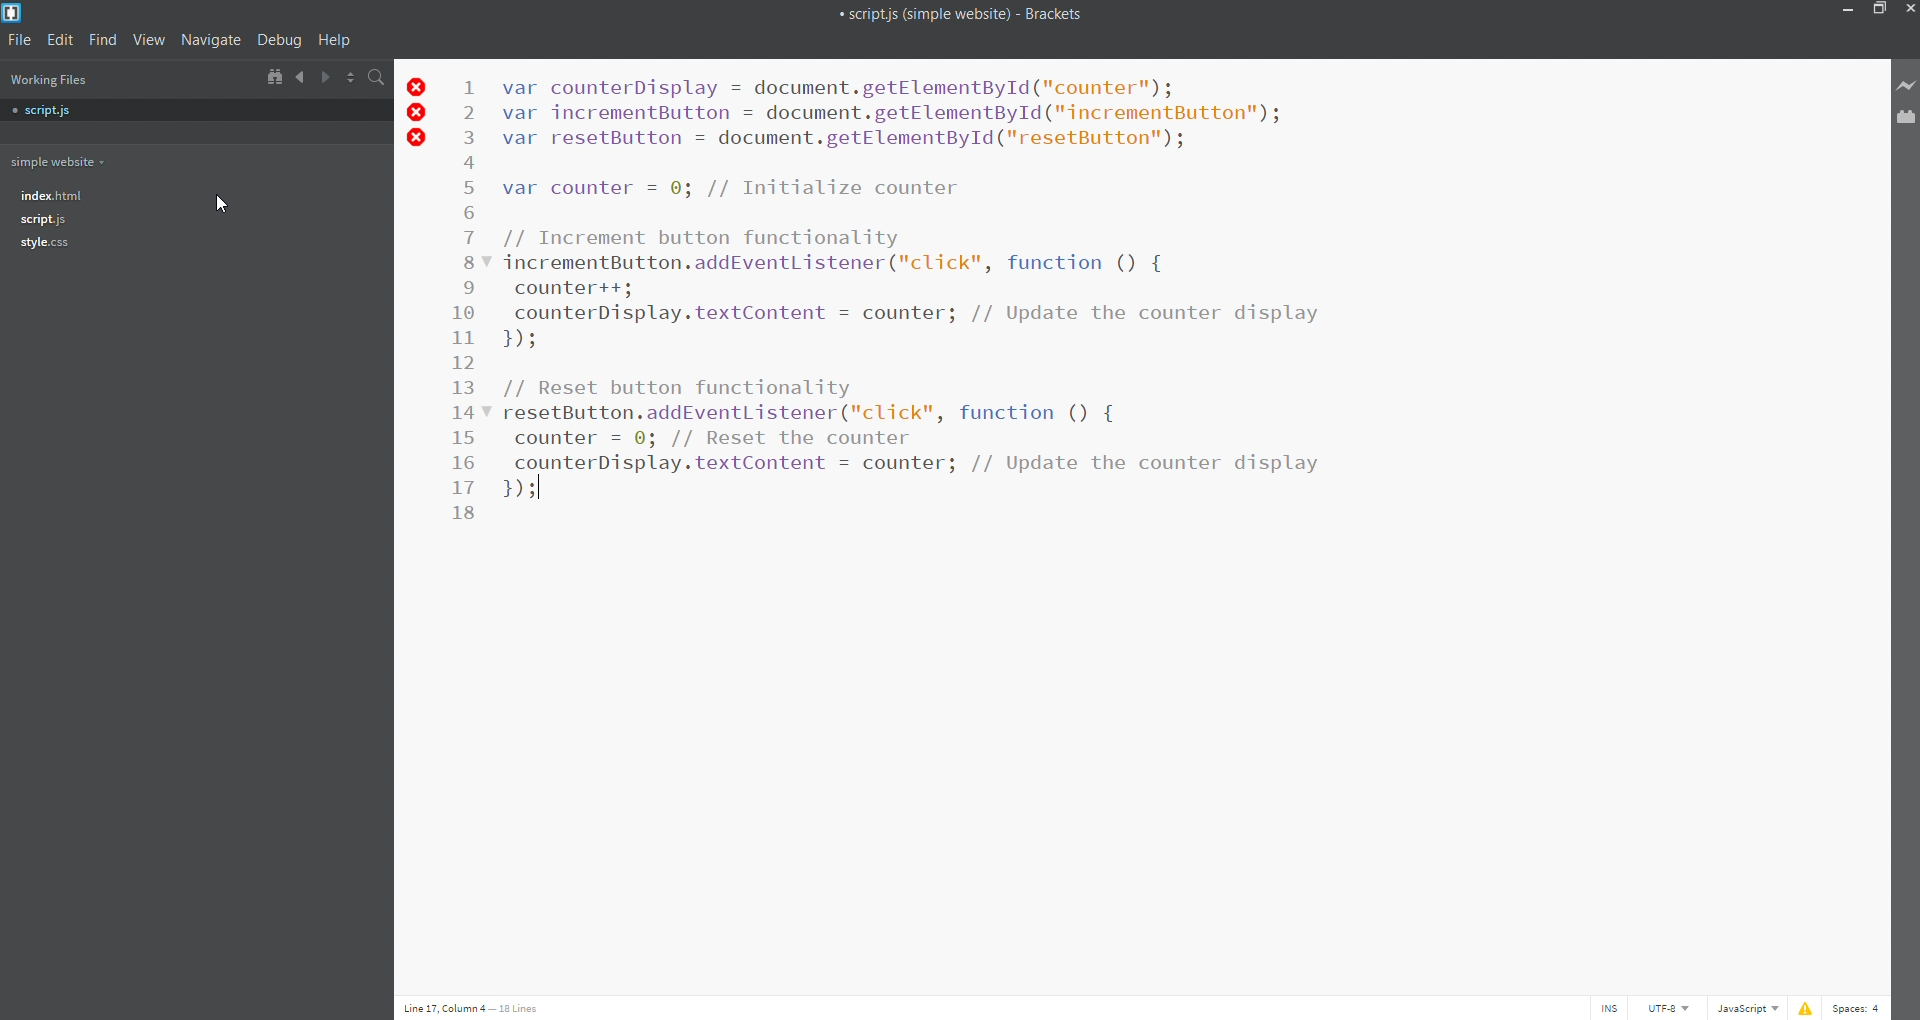 This screenshot has width=1920, height=1020. What do you see at coordinates (1609, 1008) in the screenshot?
I see `cursor toggle` at bounding box center [1609, 1008].